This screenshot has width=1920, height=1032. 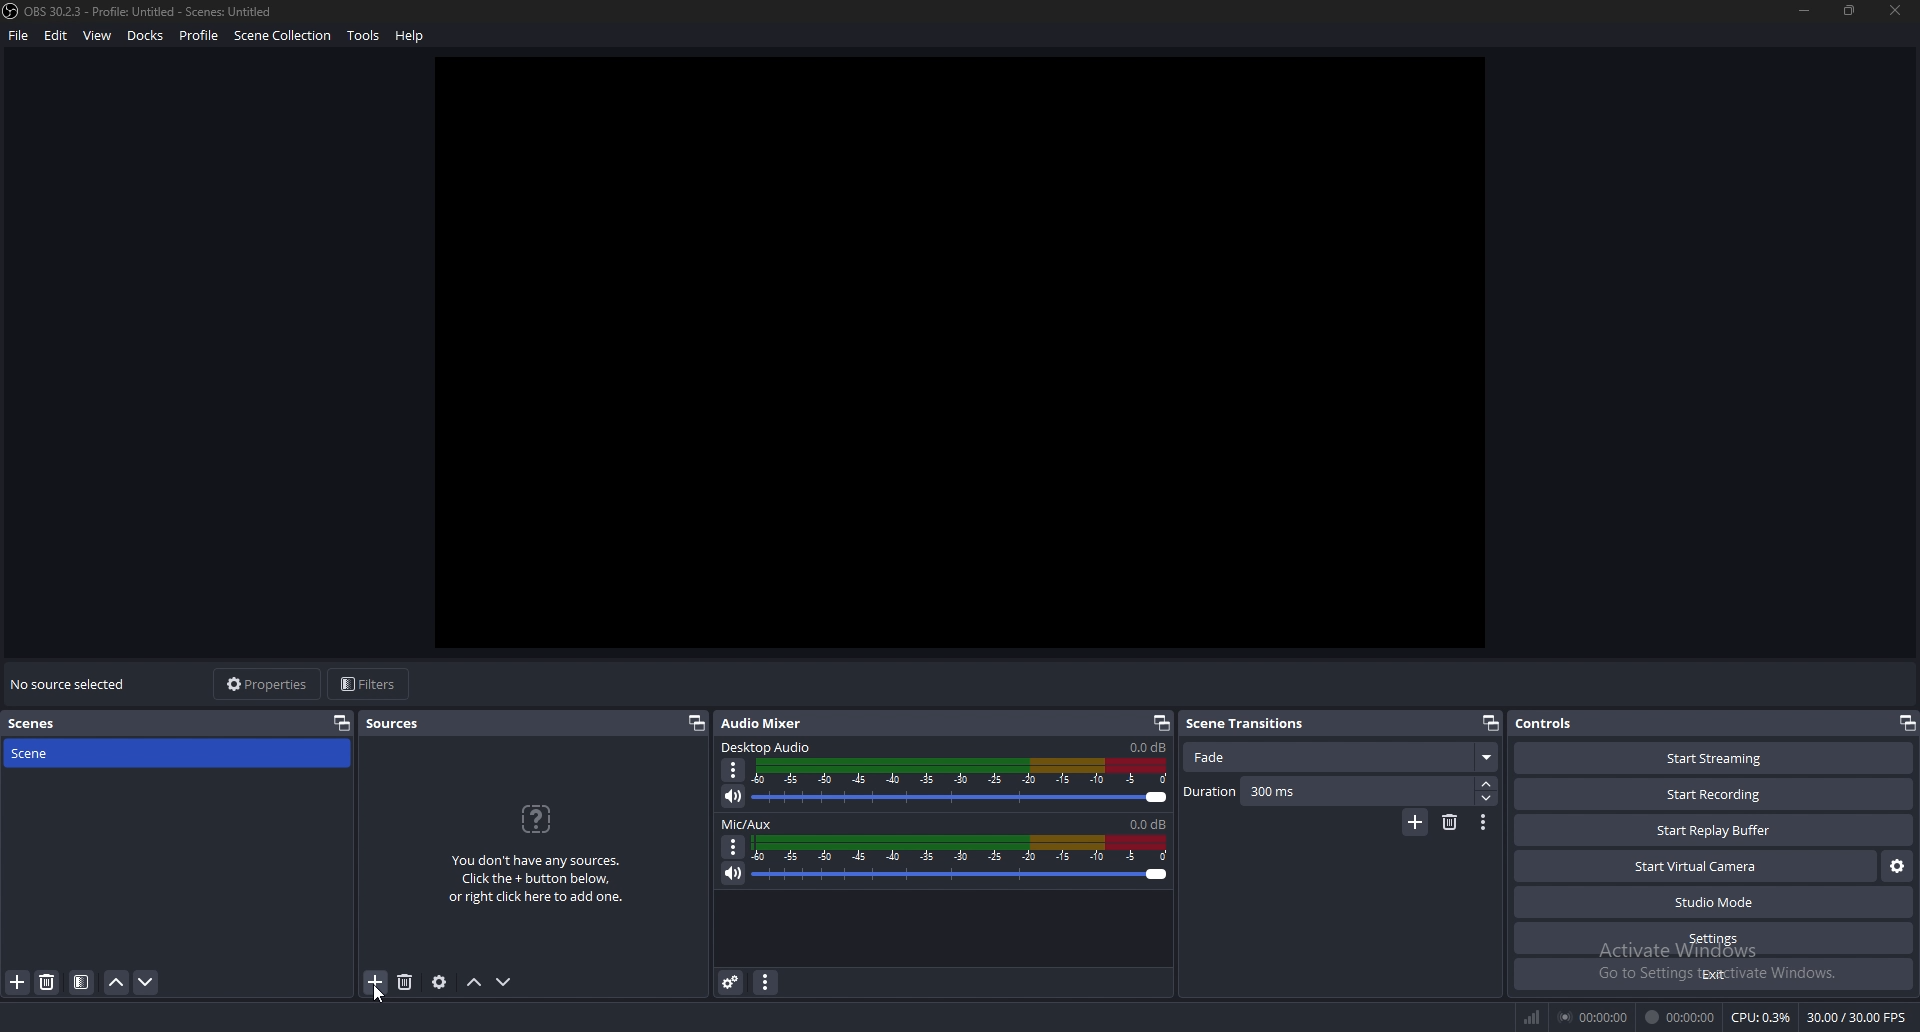 What do you see at coordinates (69, 685) in the screenshot?
I see `no source selected` at bounding box center [69, 685].